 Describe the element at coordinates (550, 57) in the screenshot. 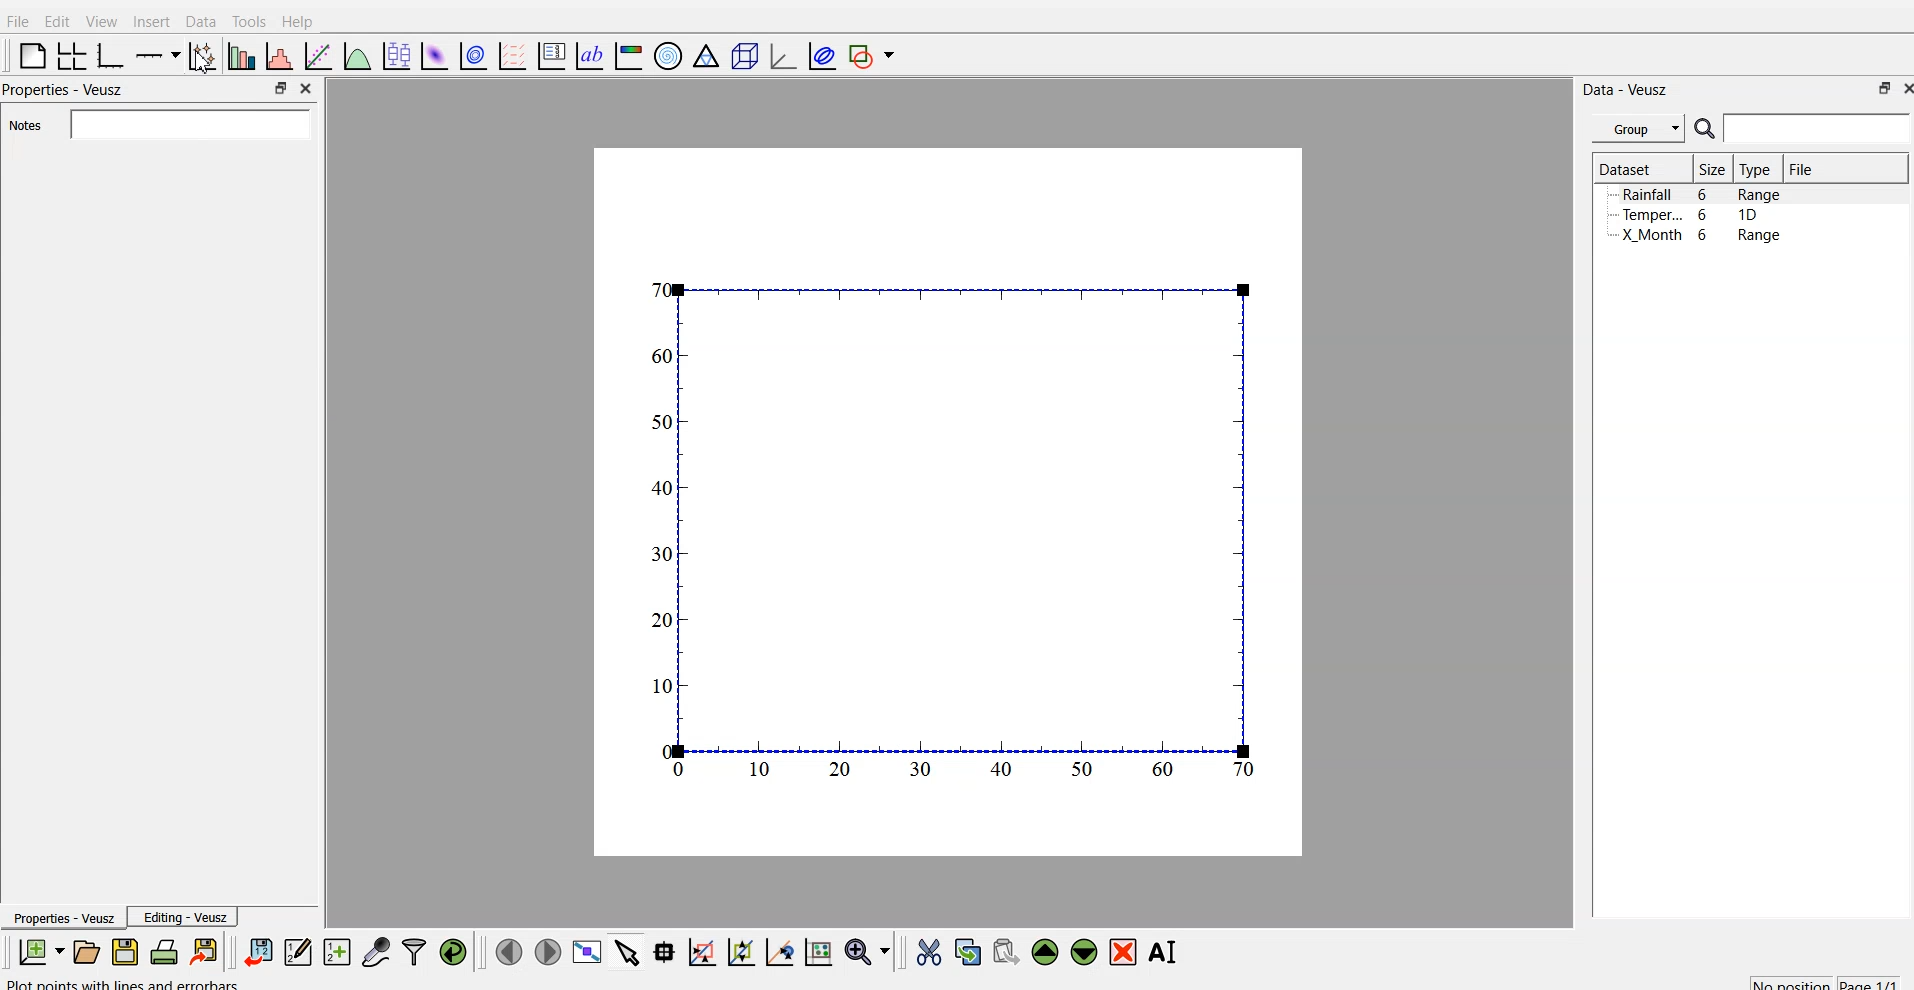

I see `plot key` at that location.